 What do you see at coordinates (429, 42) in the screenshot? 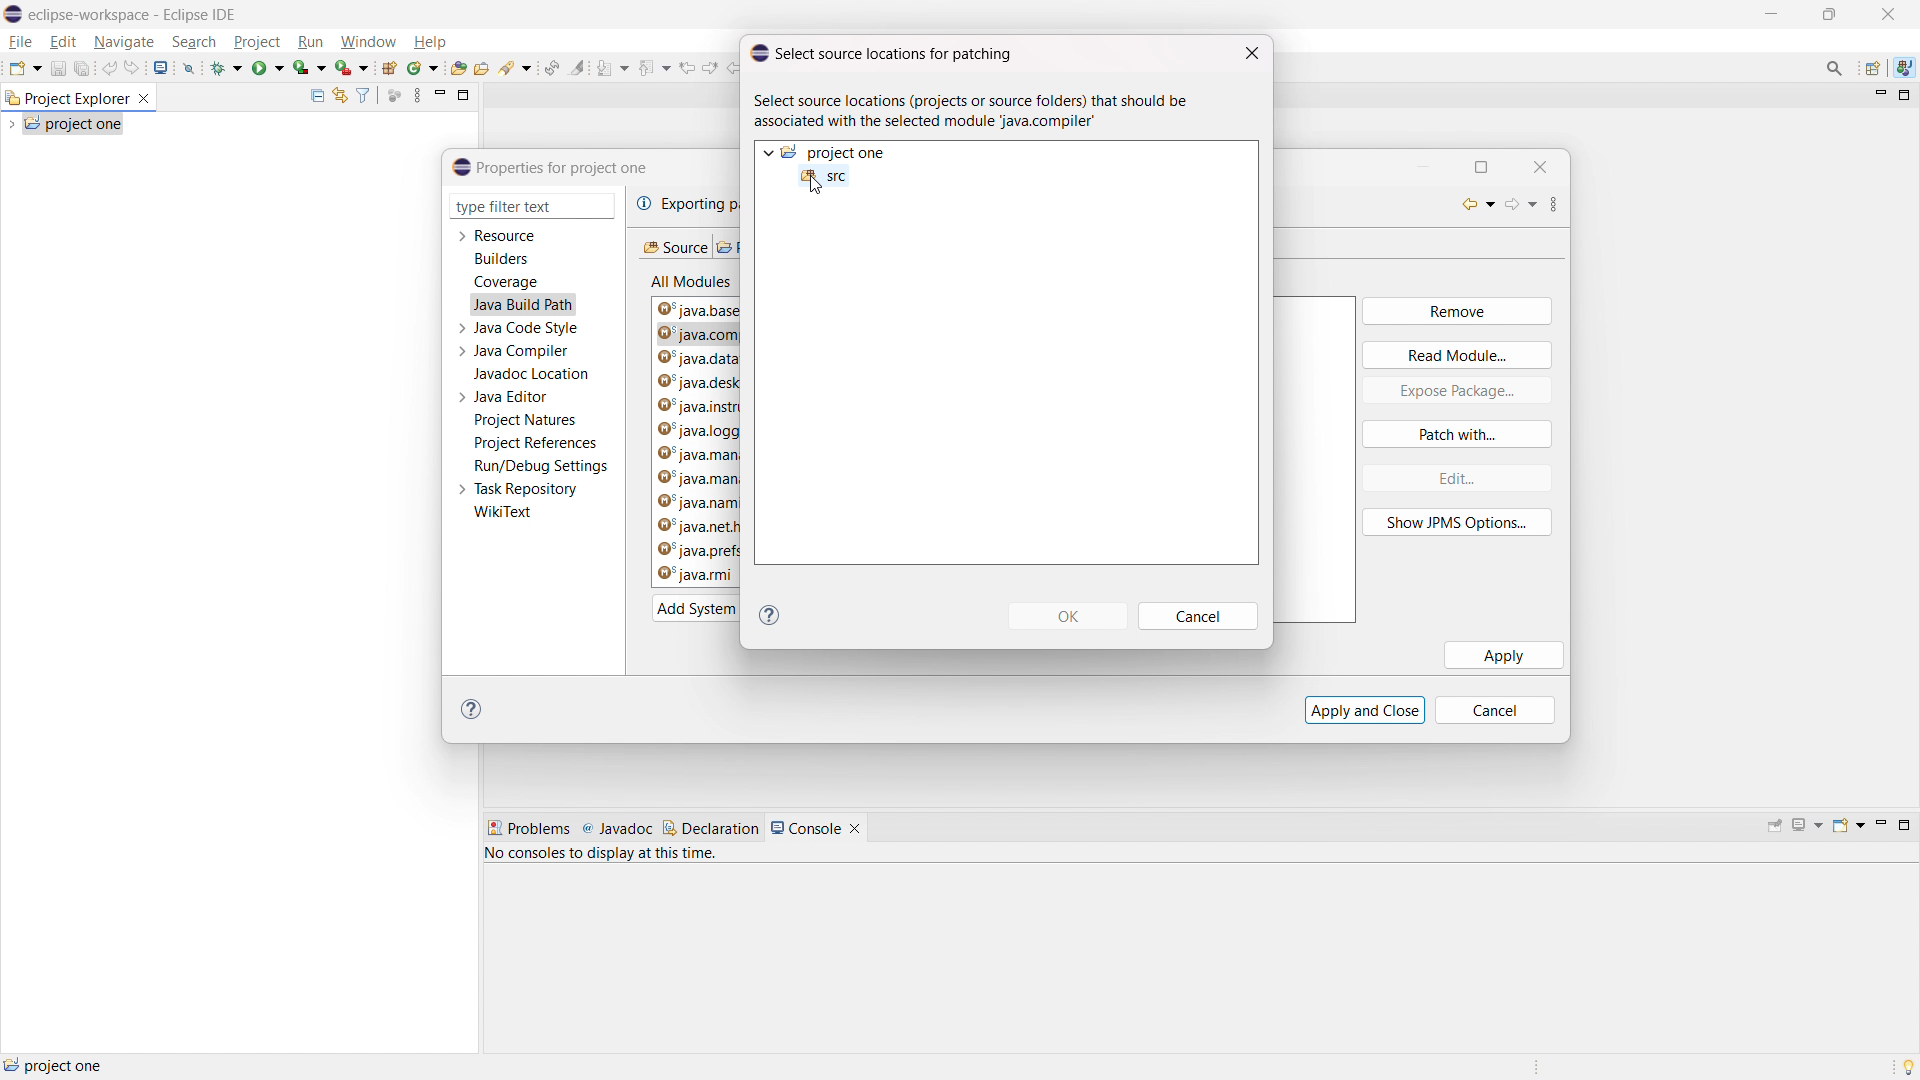
I see `help` at bounding box center [429, 42].